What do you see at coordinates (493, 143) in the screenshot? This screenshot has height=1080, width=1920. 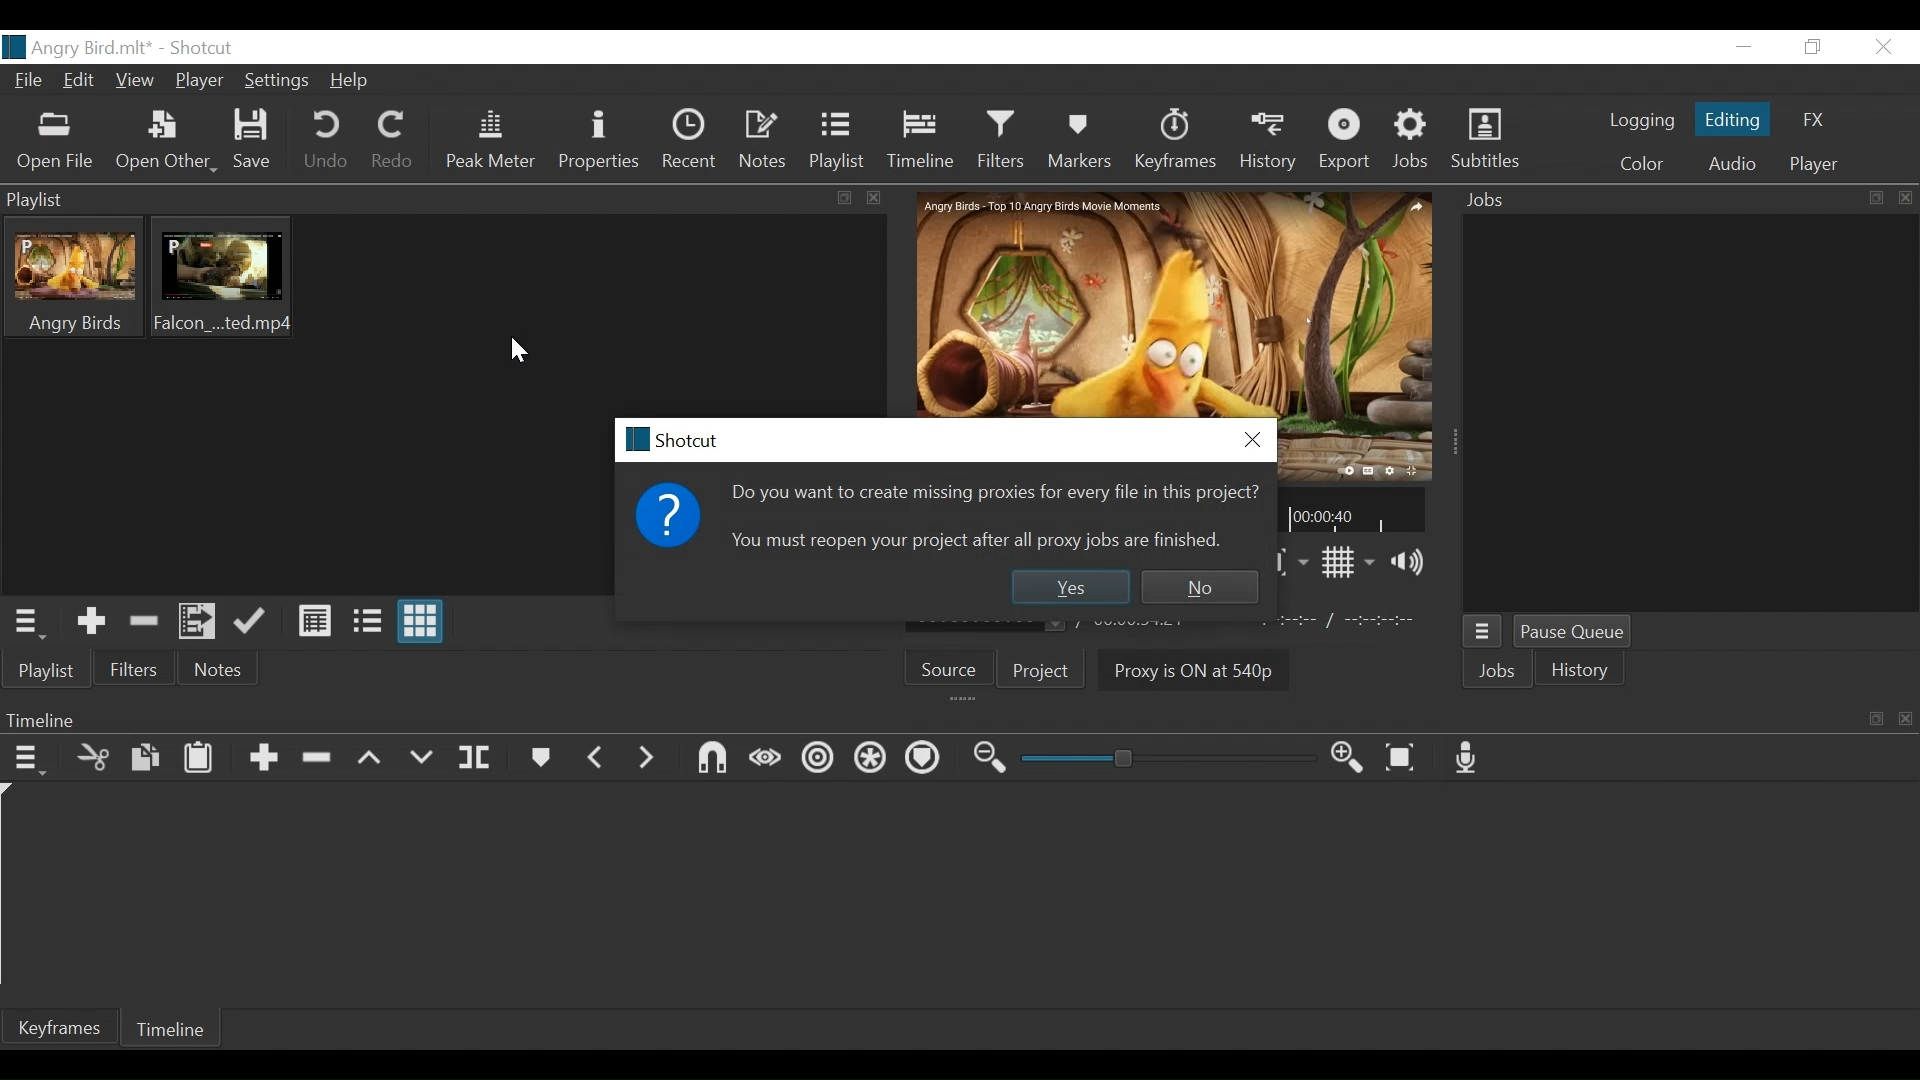 I see `Peak Meter` at bounding box center [493, 143].